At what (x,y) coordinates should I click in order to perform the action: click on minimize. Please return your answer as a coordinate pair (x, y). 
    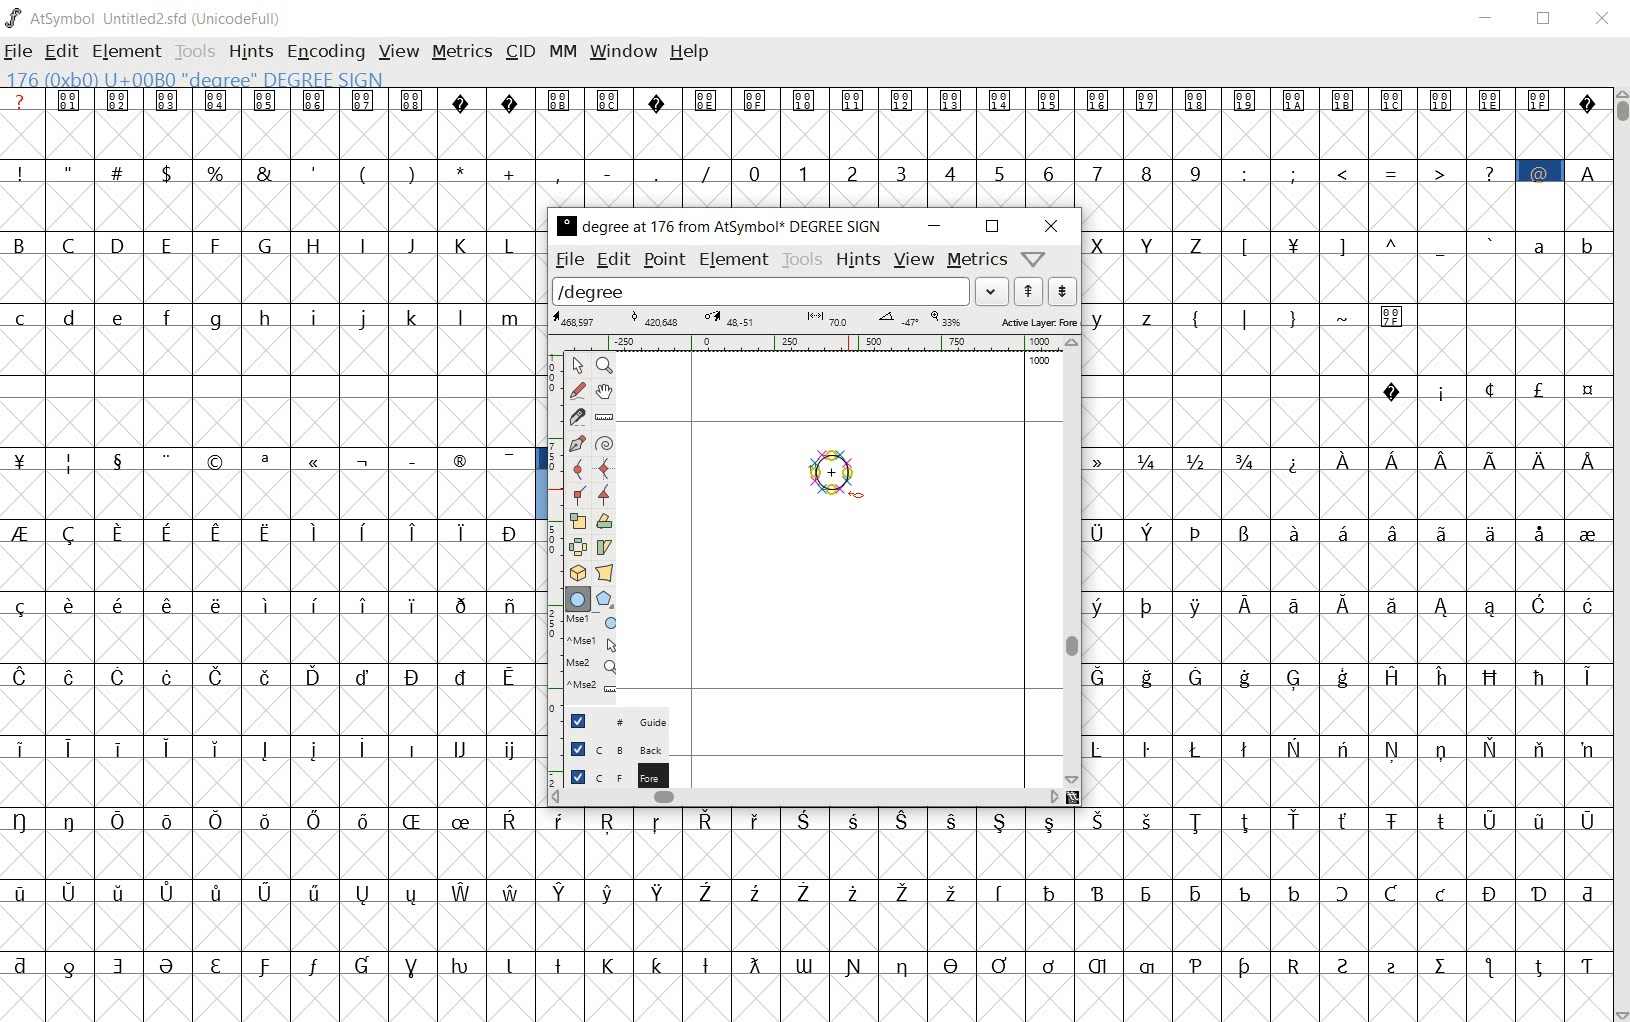
    Looking at the image, I should click on (932, 226).